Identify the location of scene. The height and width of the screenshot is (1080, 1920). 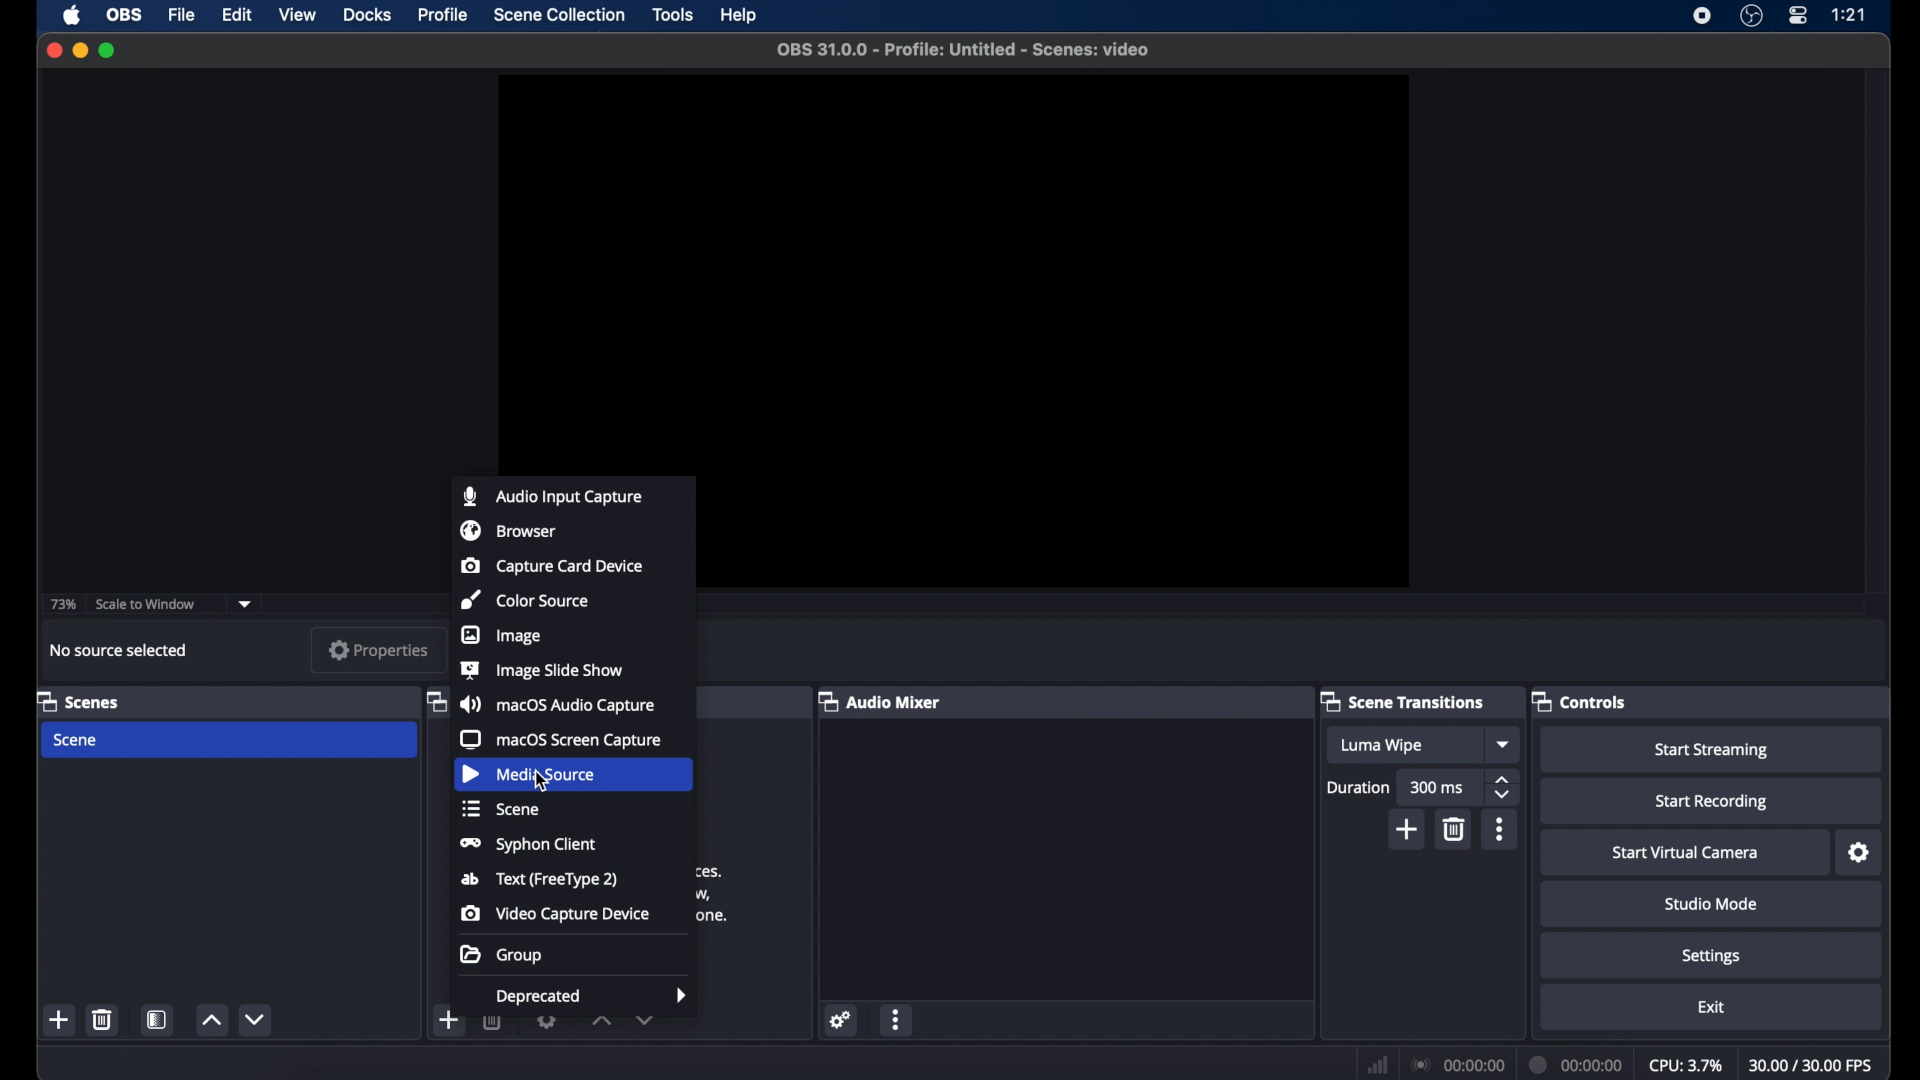
(74, 740).